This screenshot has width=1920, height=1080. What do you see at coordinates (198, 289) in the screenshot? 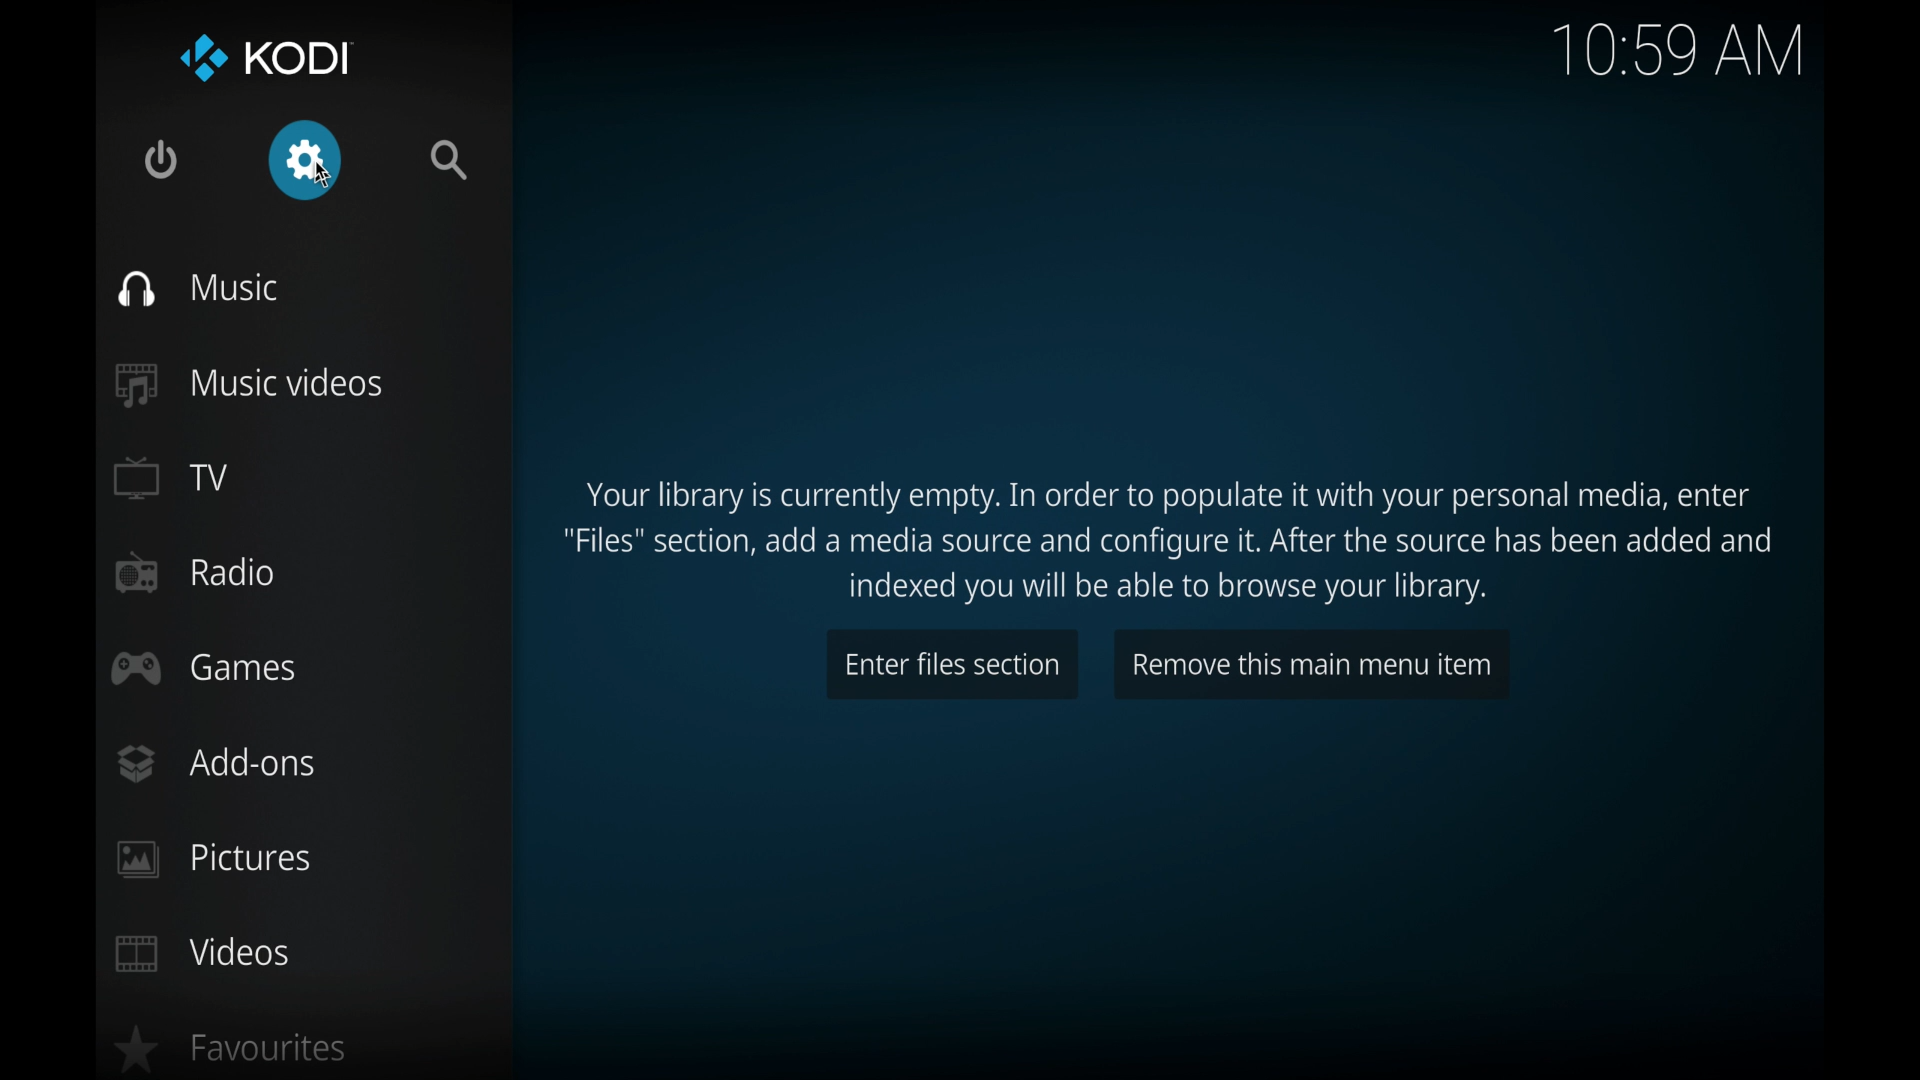
I see `music` at bounding box center [198, 289].